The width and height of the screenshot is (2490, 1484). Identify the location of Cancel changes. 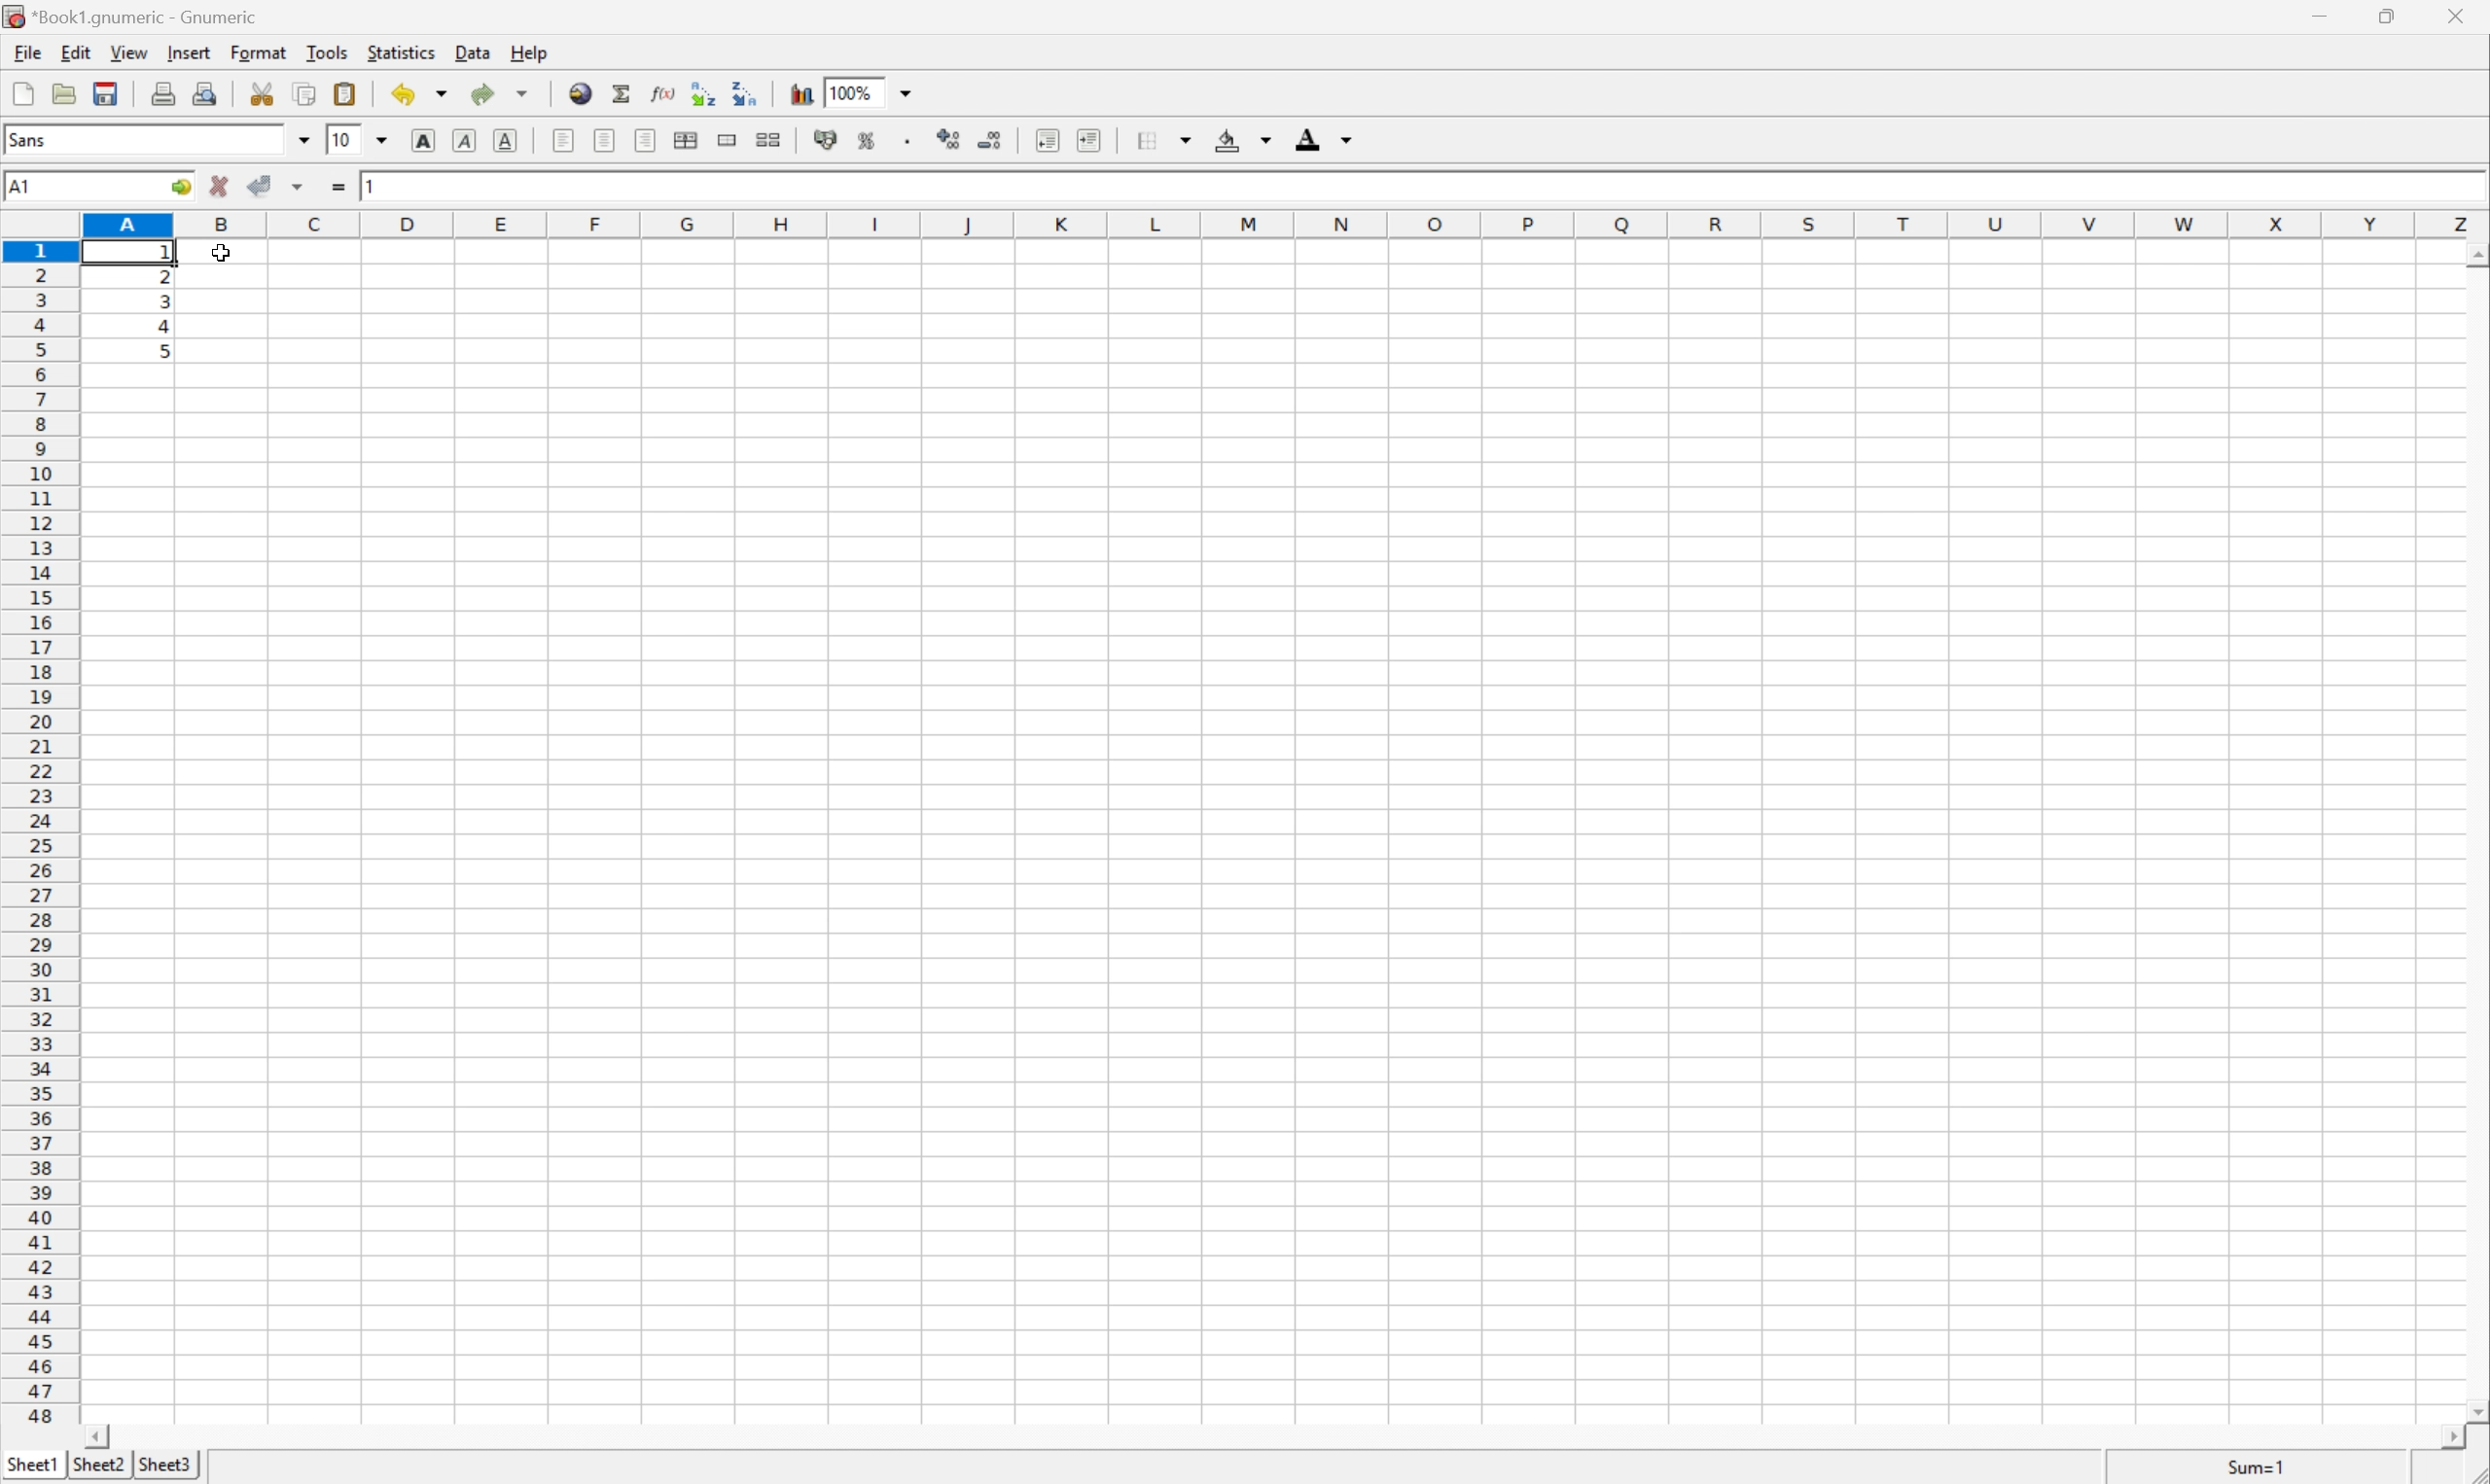
(215, 184).